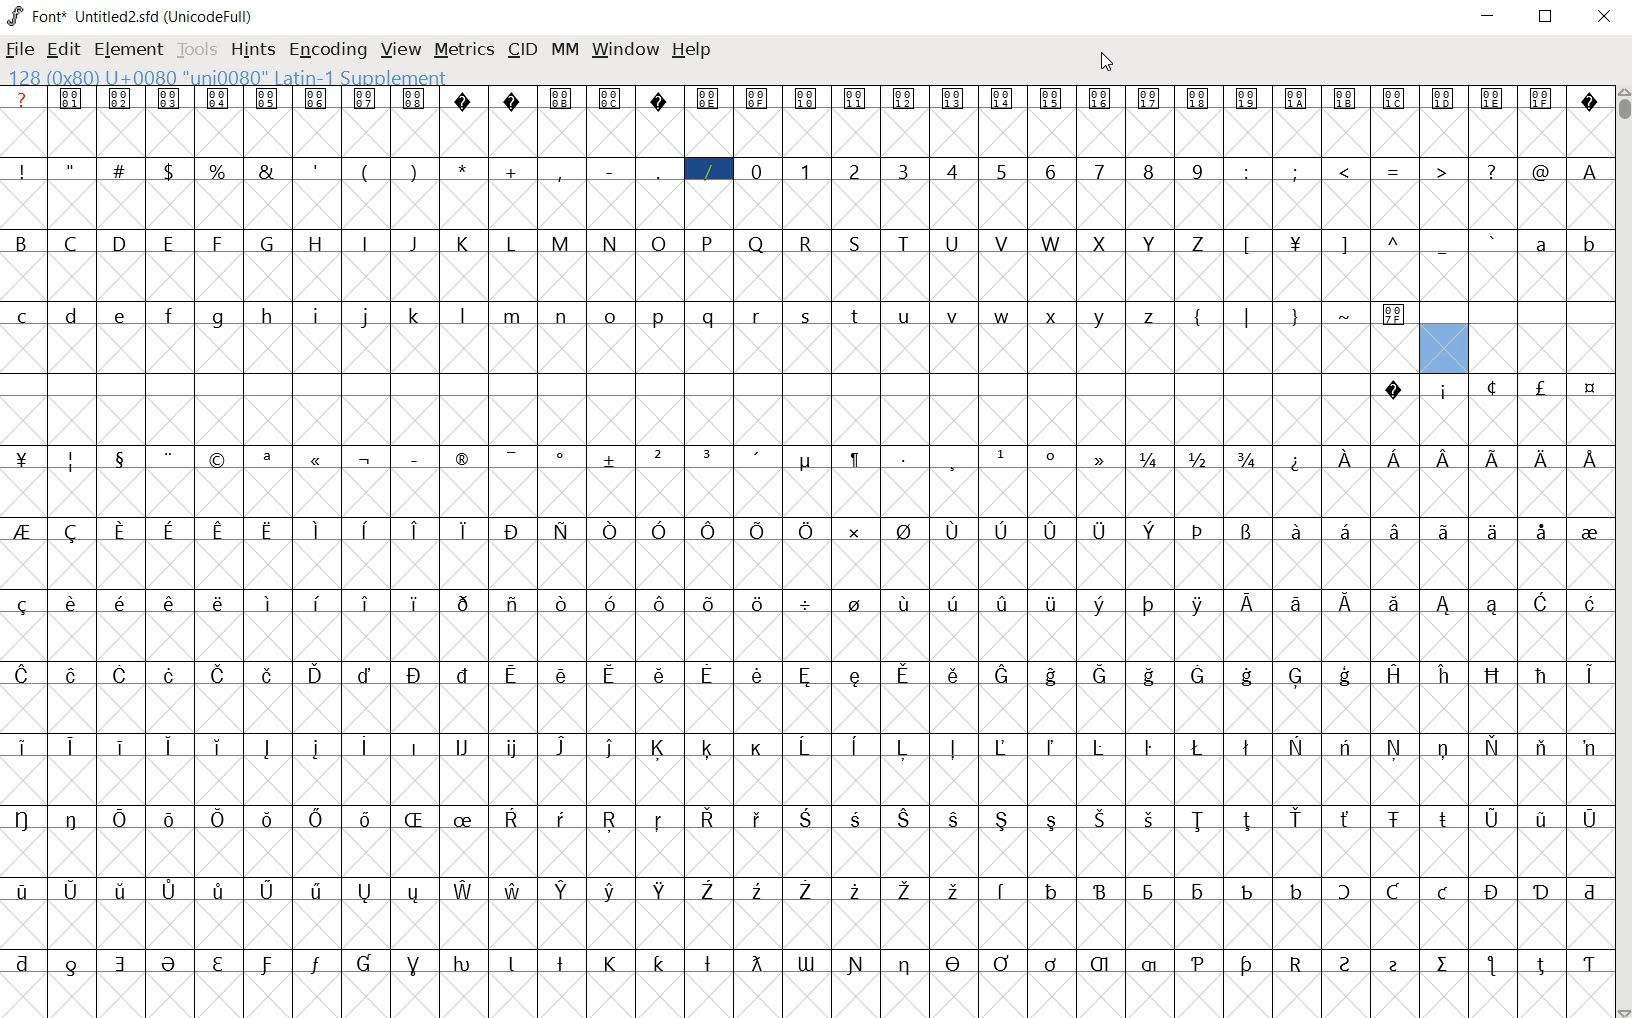 Image resolution: width=1632 pixels, height=1018 pixels. What do you see at coordinates (266, 171) in the screenshot?
I see `glyph` at bounding box center [266, 171].